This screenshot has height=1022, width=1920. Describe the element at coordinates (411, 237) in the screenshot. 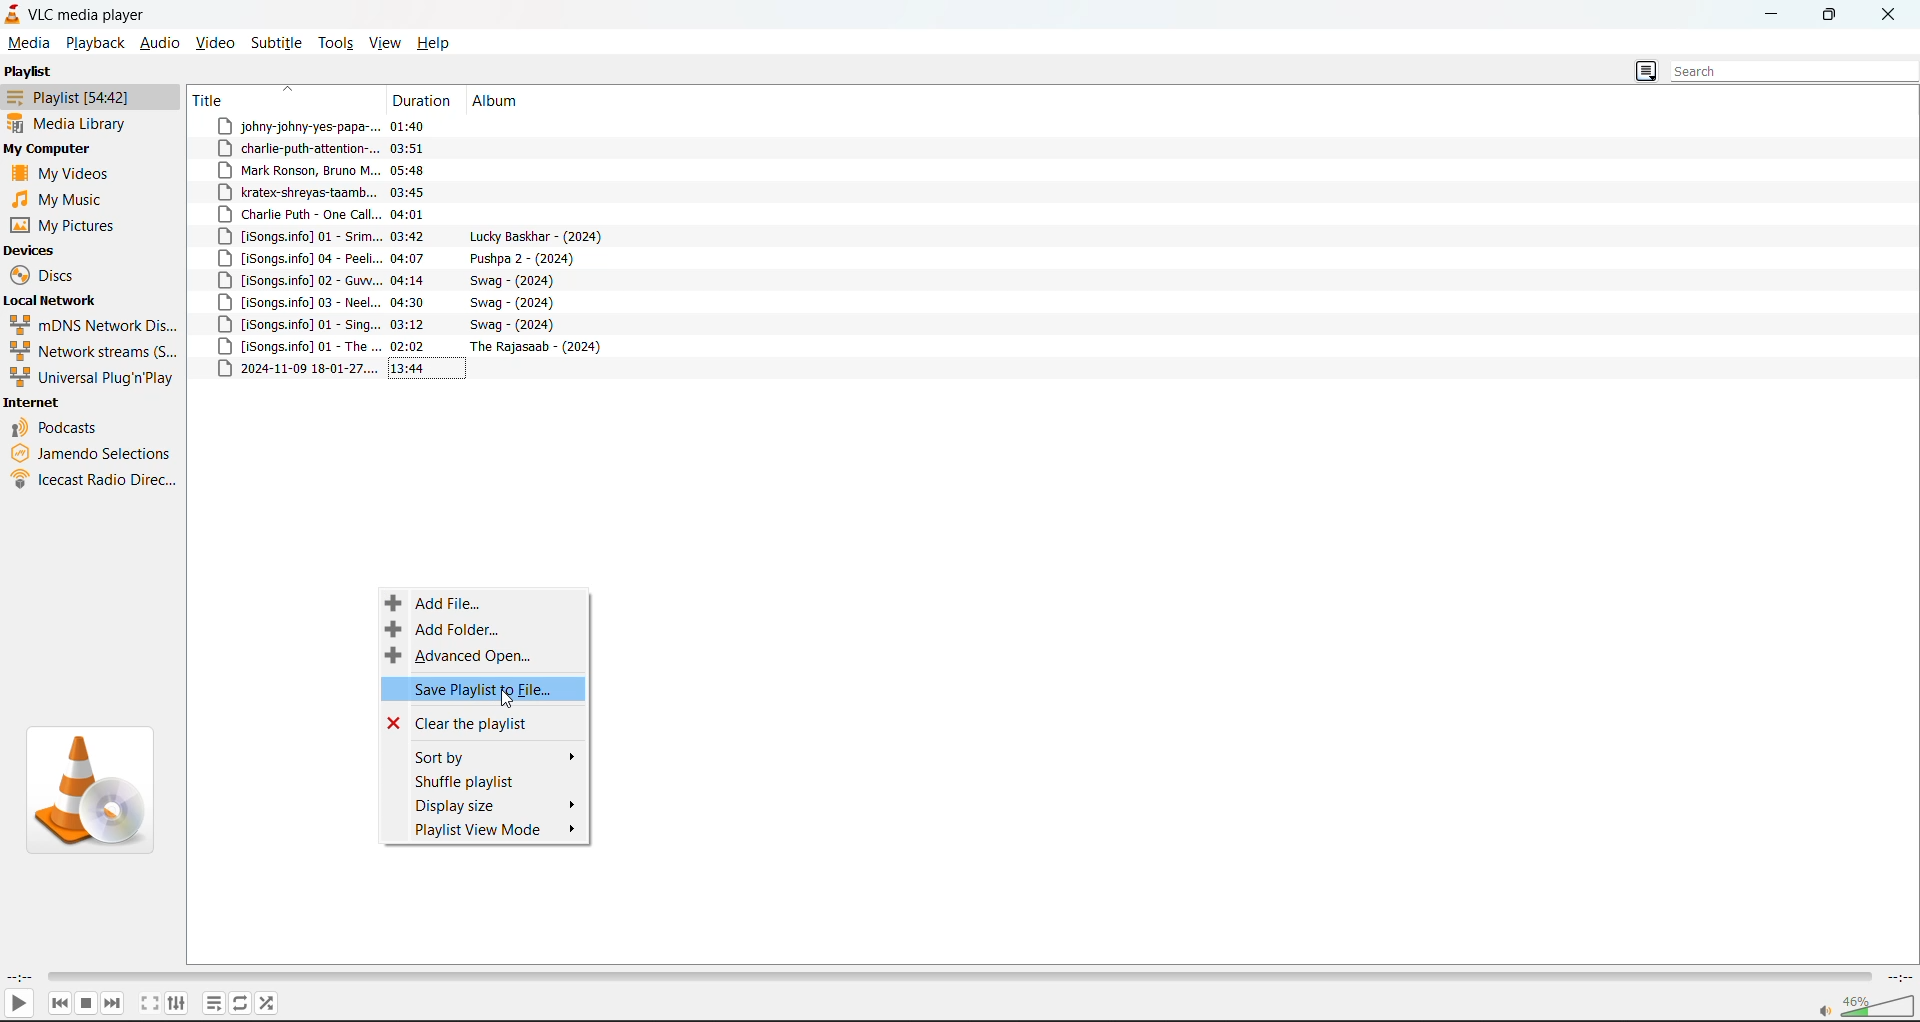

I see `track 6 title, duration and album details` at that location.